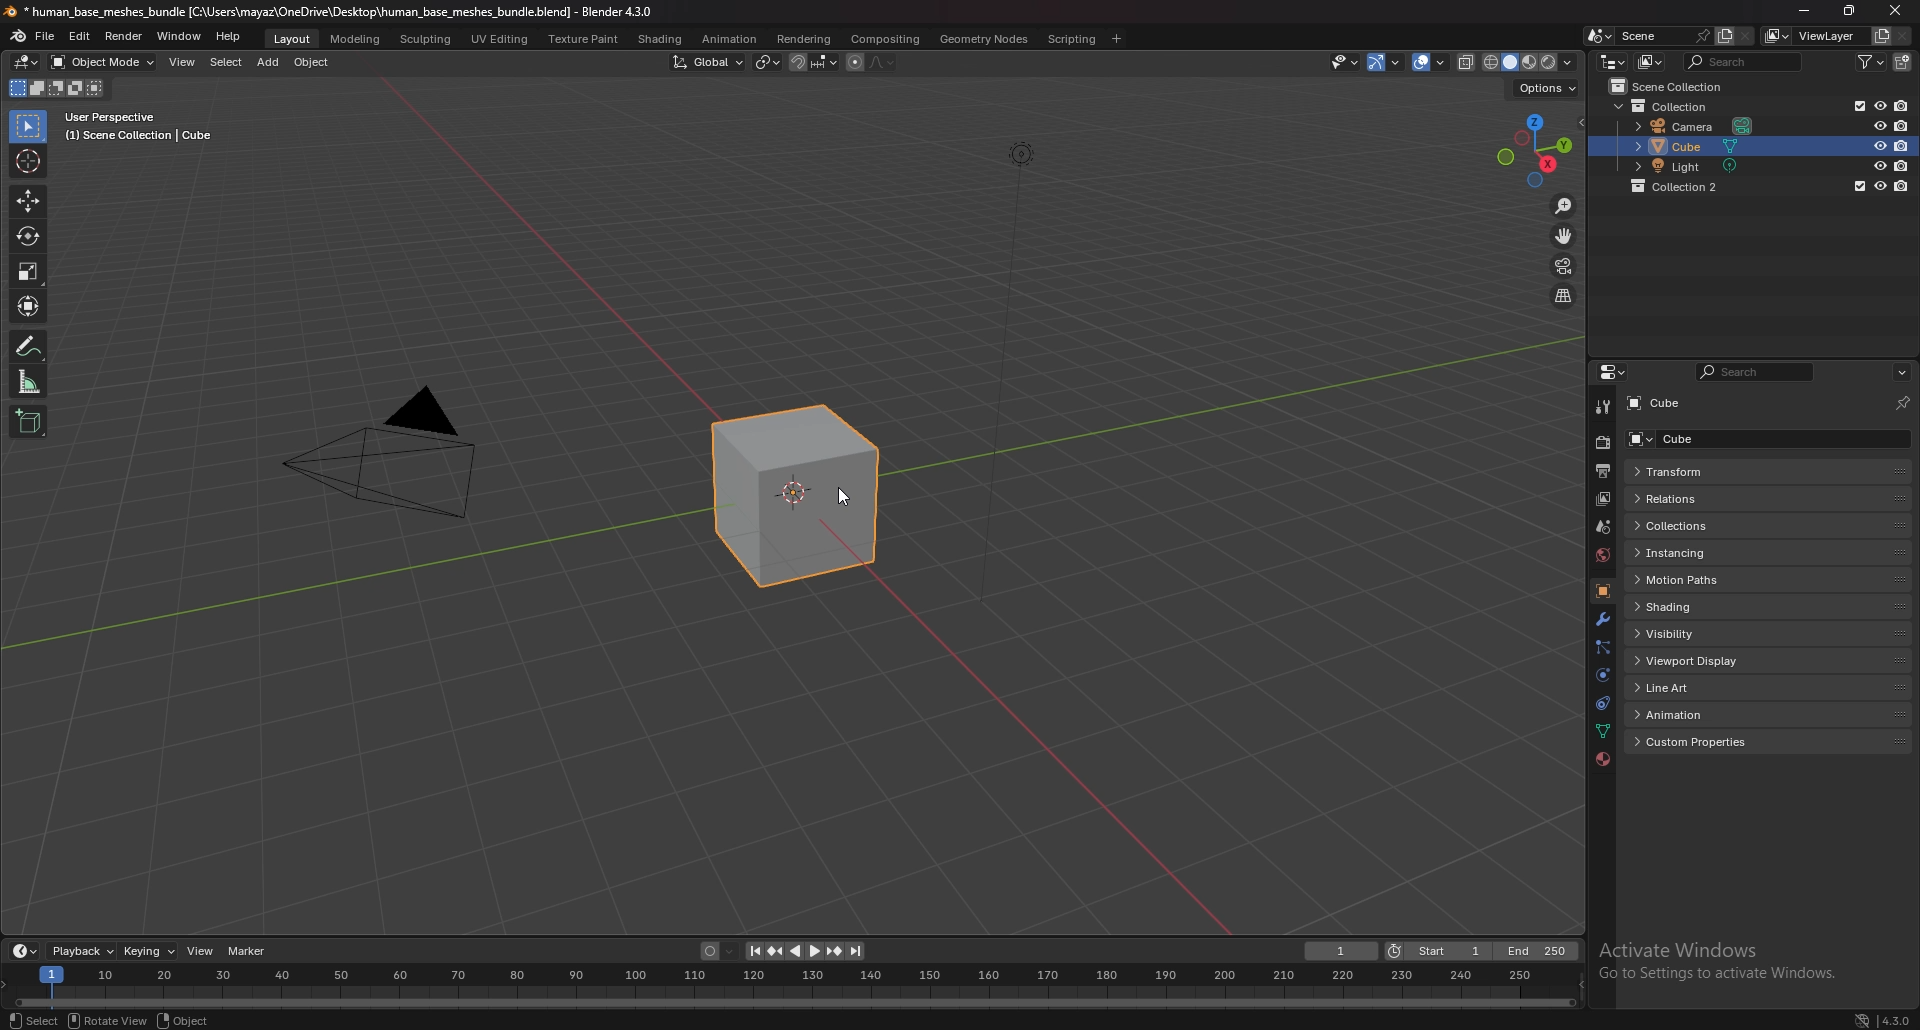 The height and width of the screenshot is (1030, 1920). What do you see at coordinates (30, 127) in the screenshot?
I see `select` at bounding box center [30, 127].